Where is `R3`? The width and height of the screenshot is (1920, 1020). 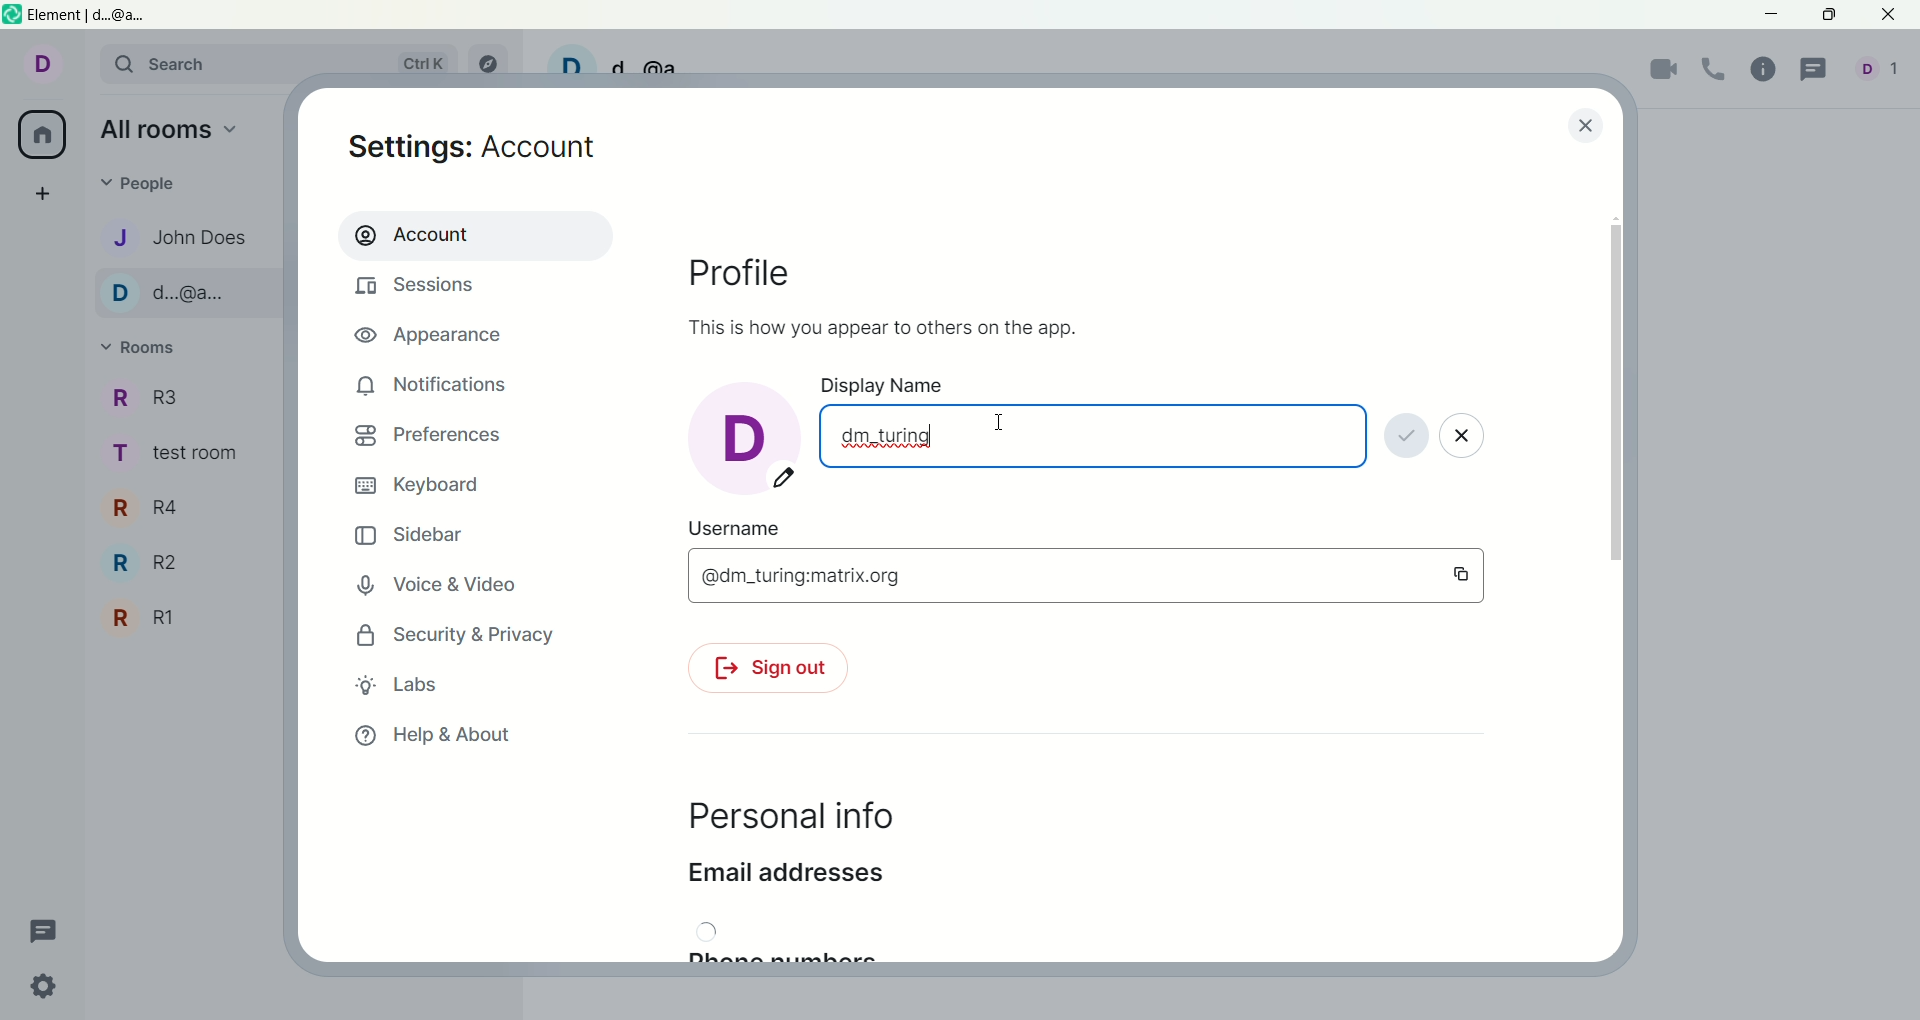
R3 is located at coordinates (159, 398).